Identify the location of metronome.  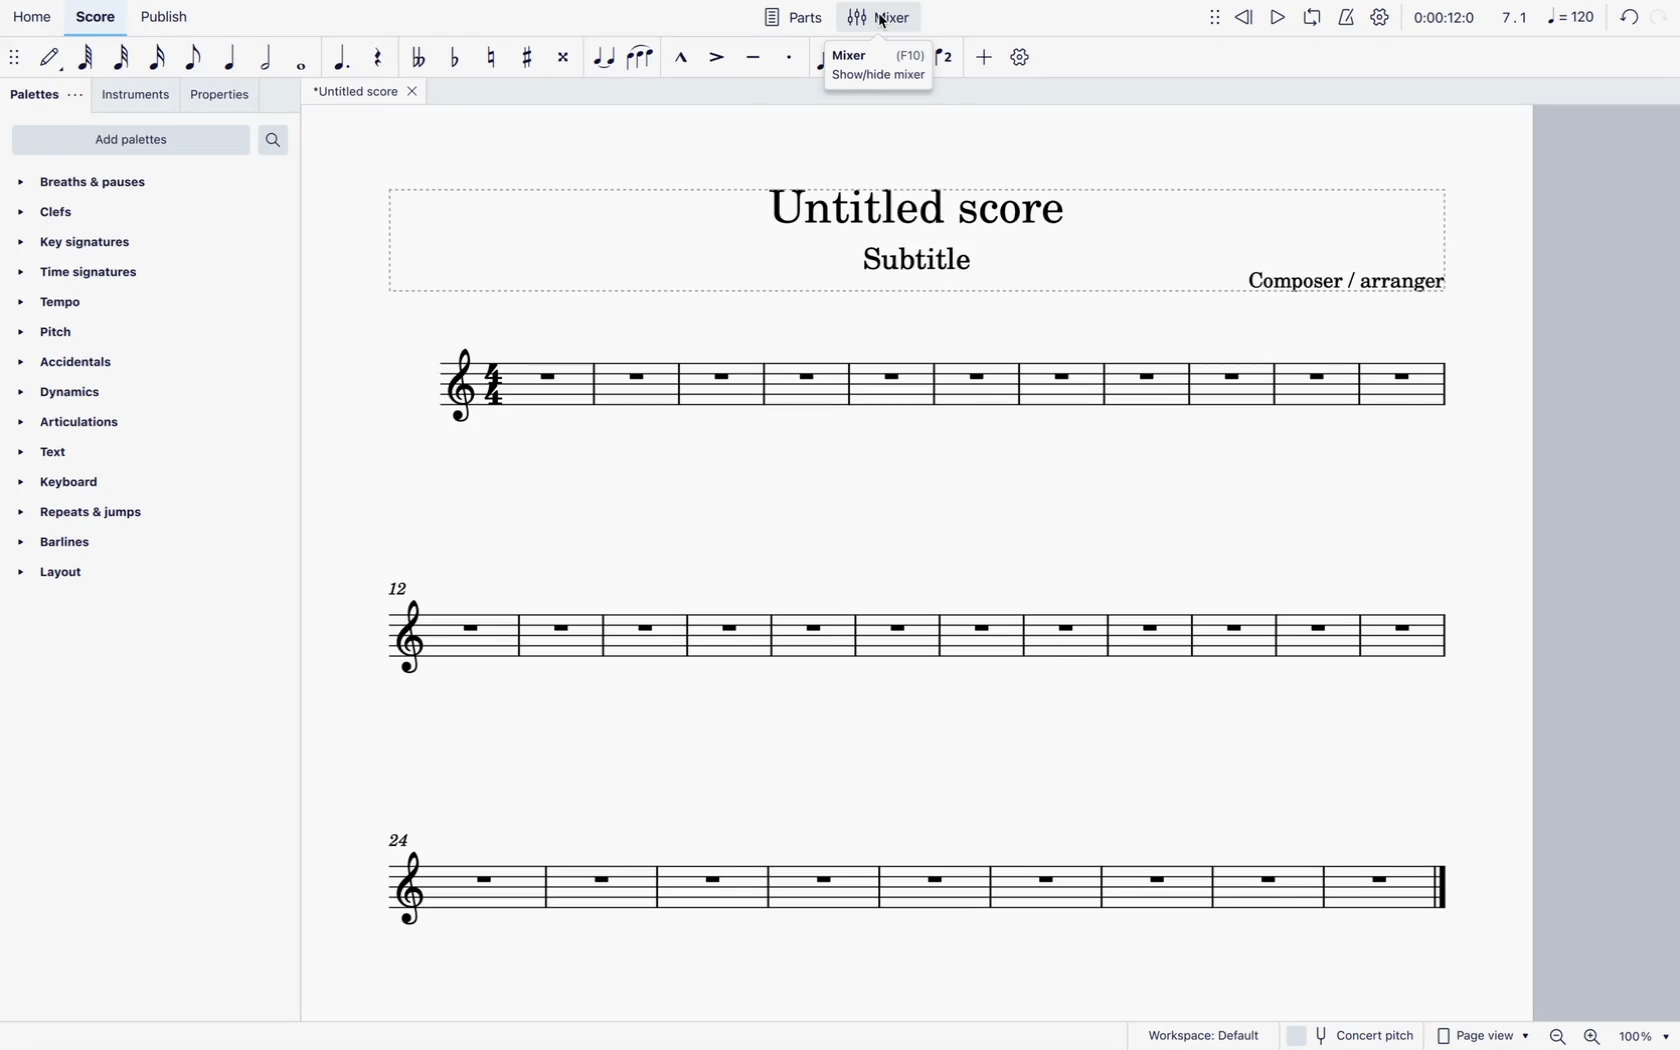
(1350, 17).